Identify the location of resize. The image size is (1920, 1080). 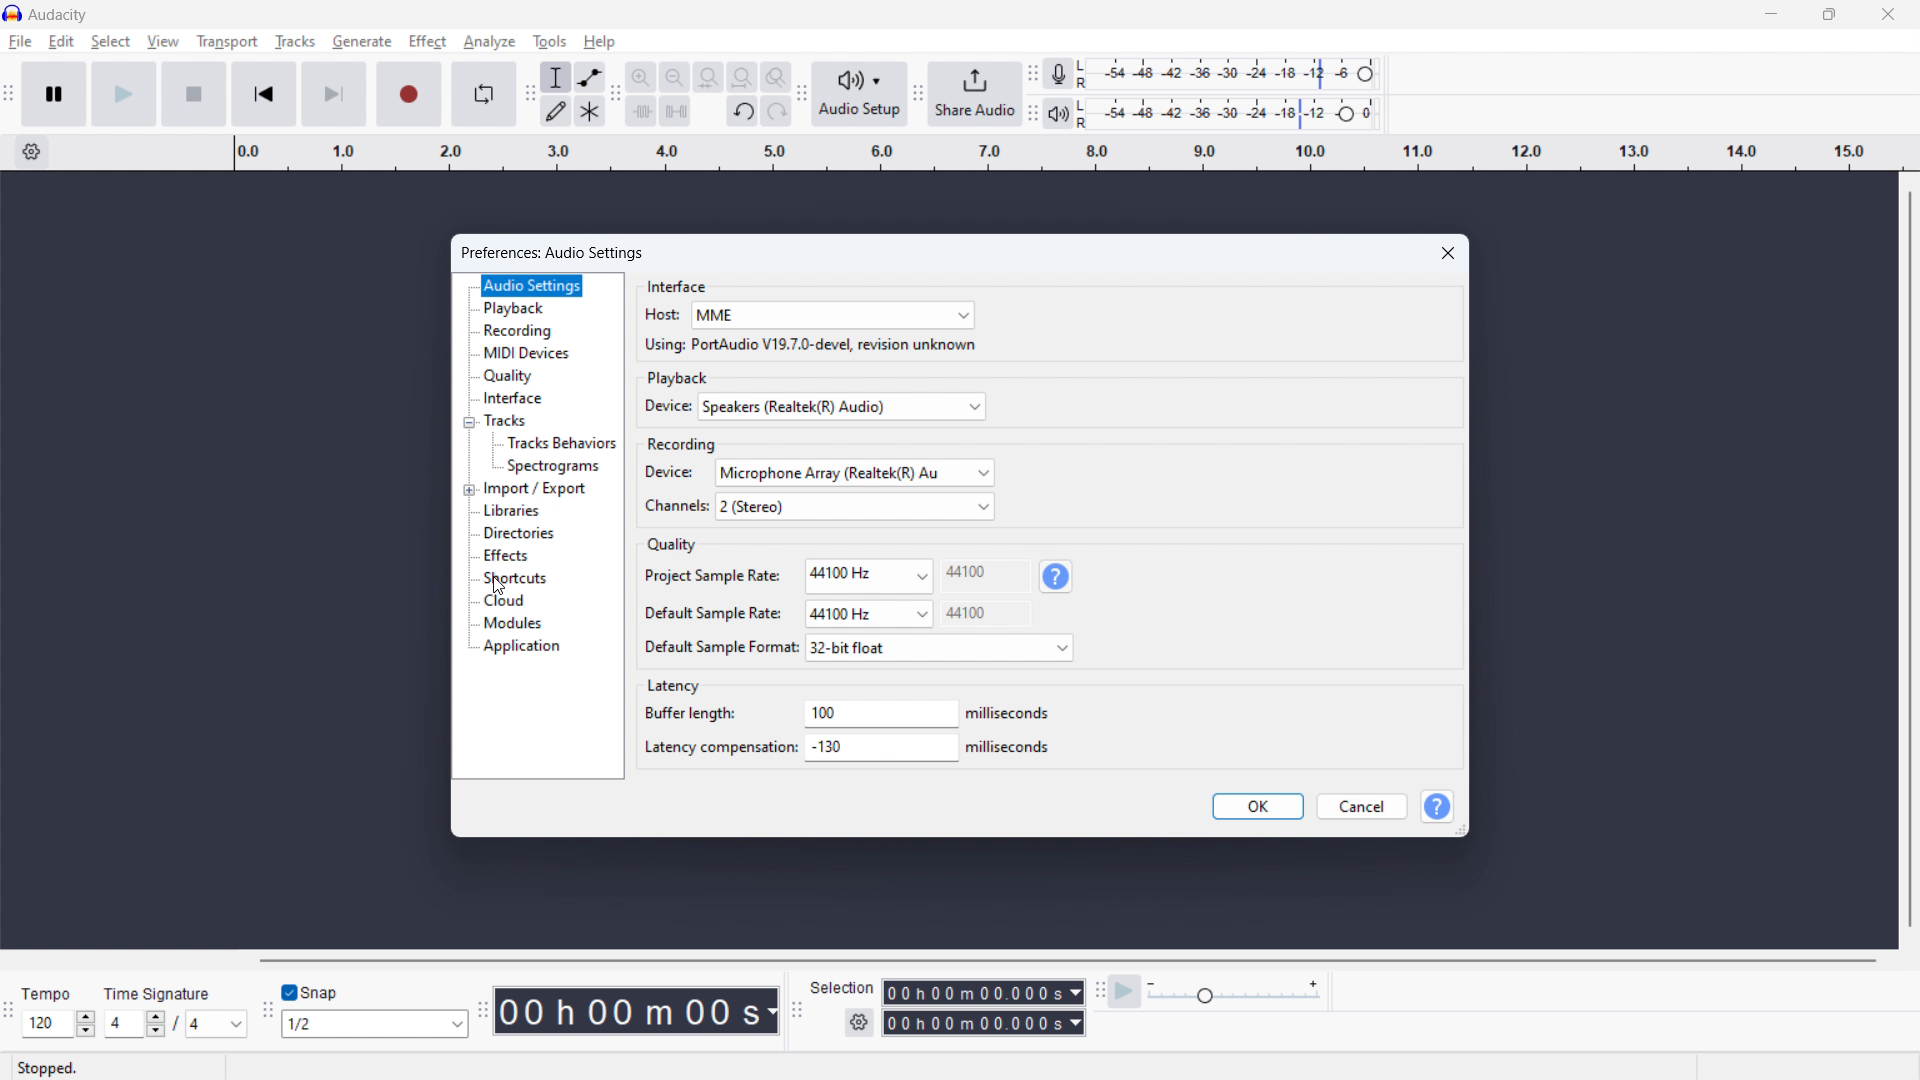
(1461, 831).